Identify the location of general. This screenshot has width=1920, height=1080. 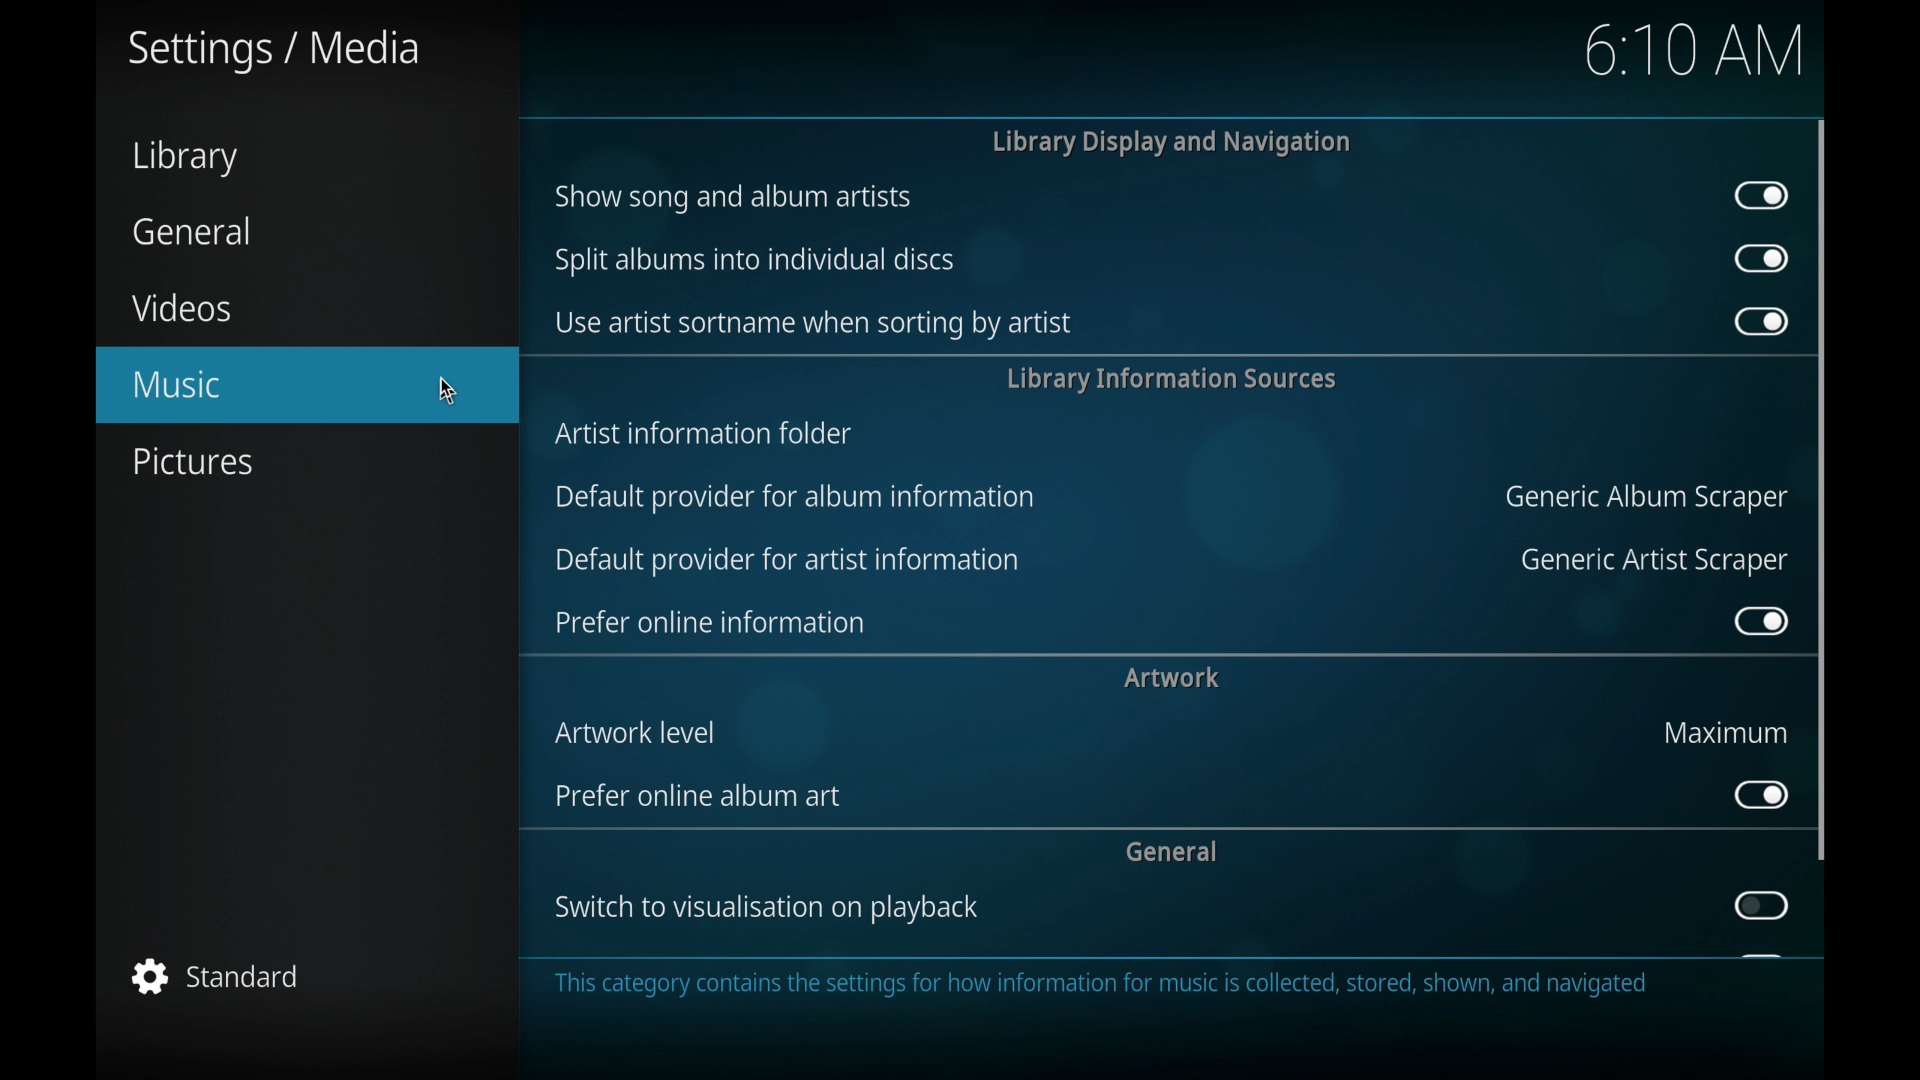
(193, 231).